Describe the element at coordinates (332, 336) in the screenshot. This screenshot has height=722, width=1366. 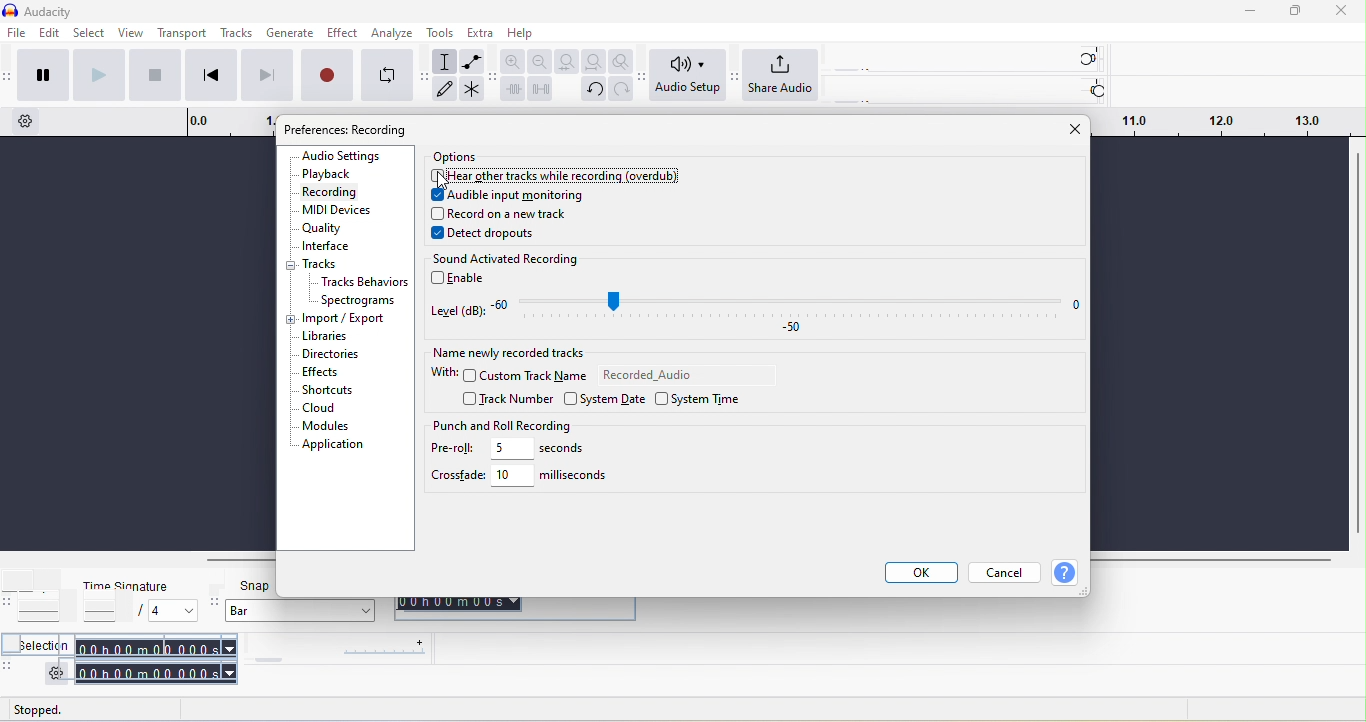
I see `libraries` at that location.